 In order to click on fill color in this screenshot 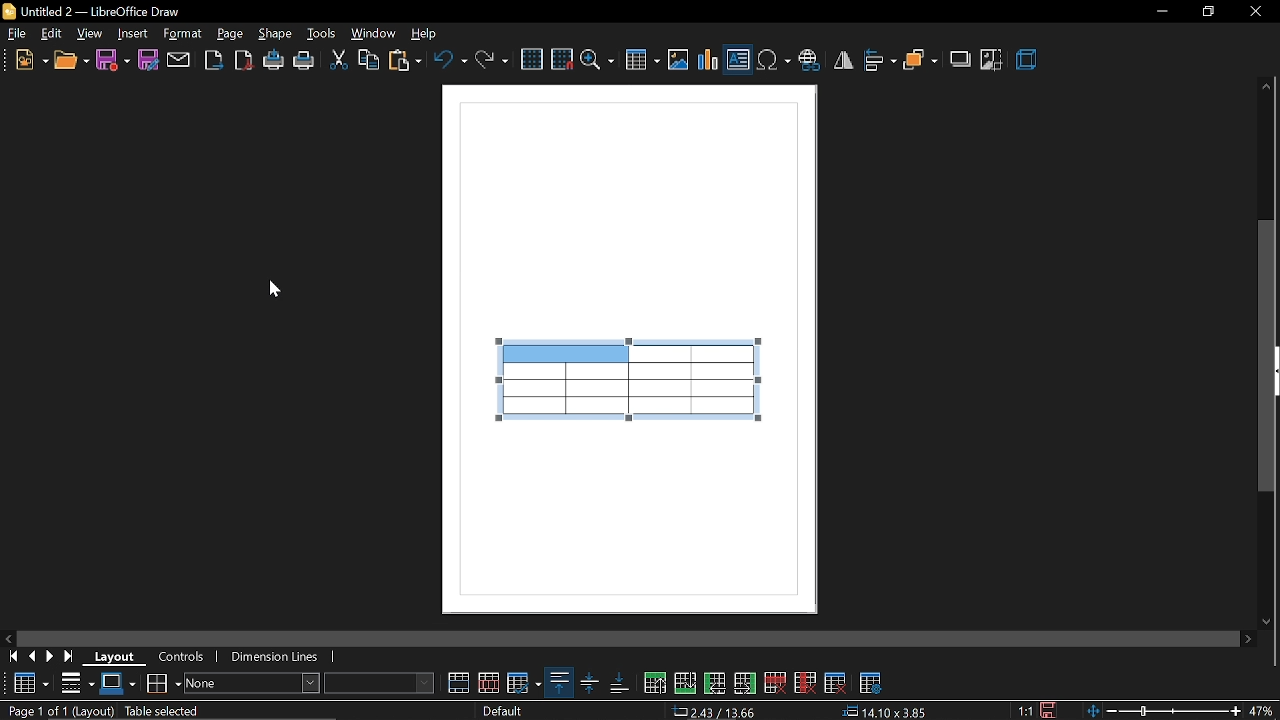, I will do `click(383, 682)`.